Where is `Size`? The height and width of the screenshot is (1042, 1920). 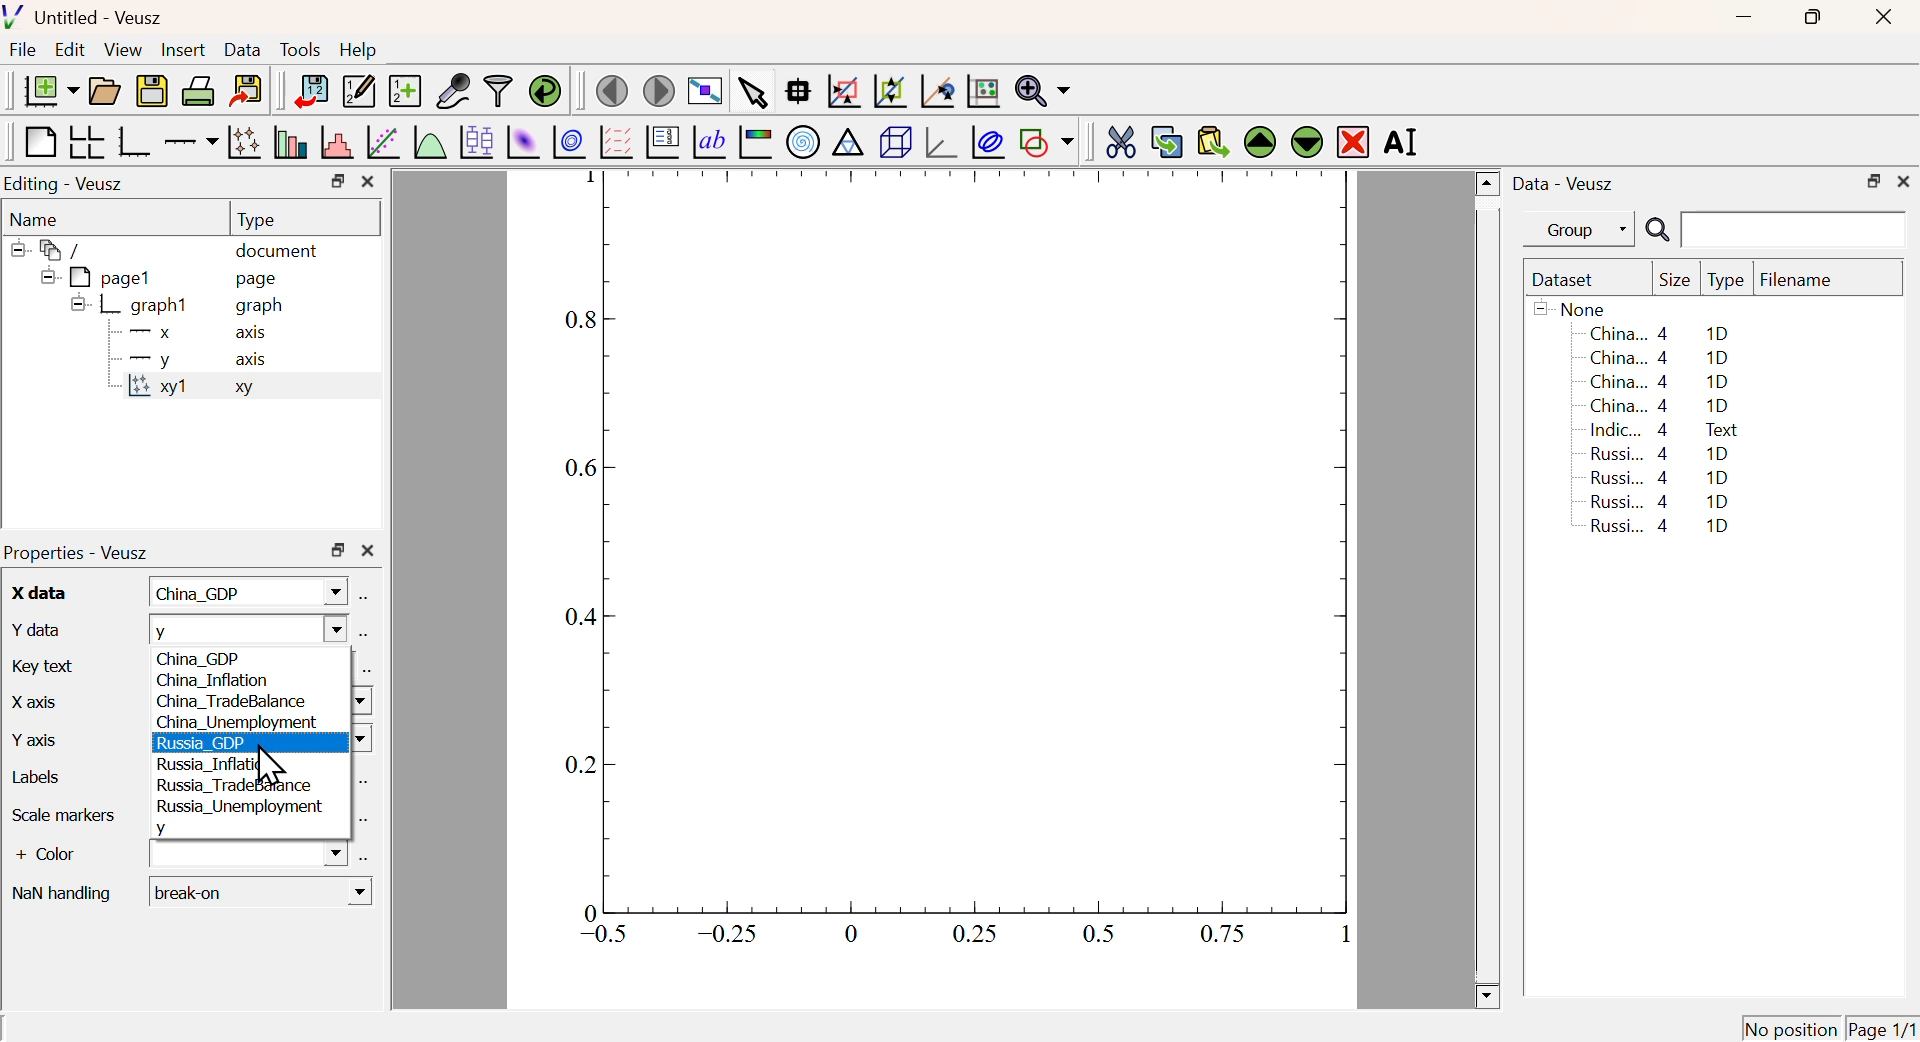 Size is located at coordinates (1675, 281).